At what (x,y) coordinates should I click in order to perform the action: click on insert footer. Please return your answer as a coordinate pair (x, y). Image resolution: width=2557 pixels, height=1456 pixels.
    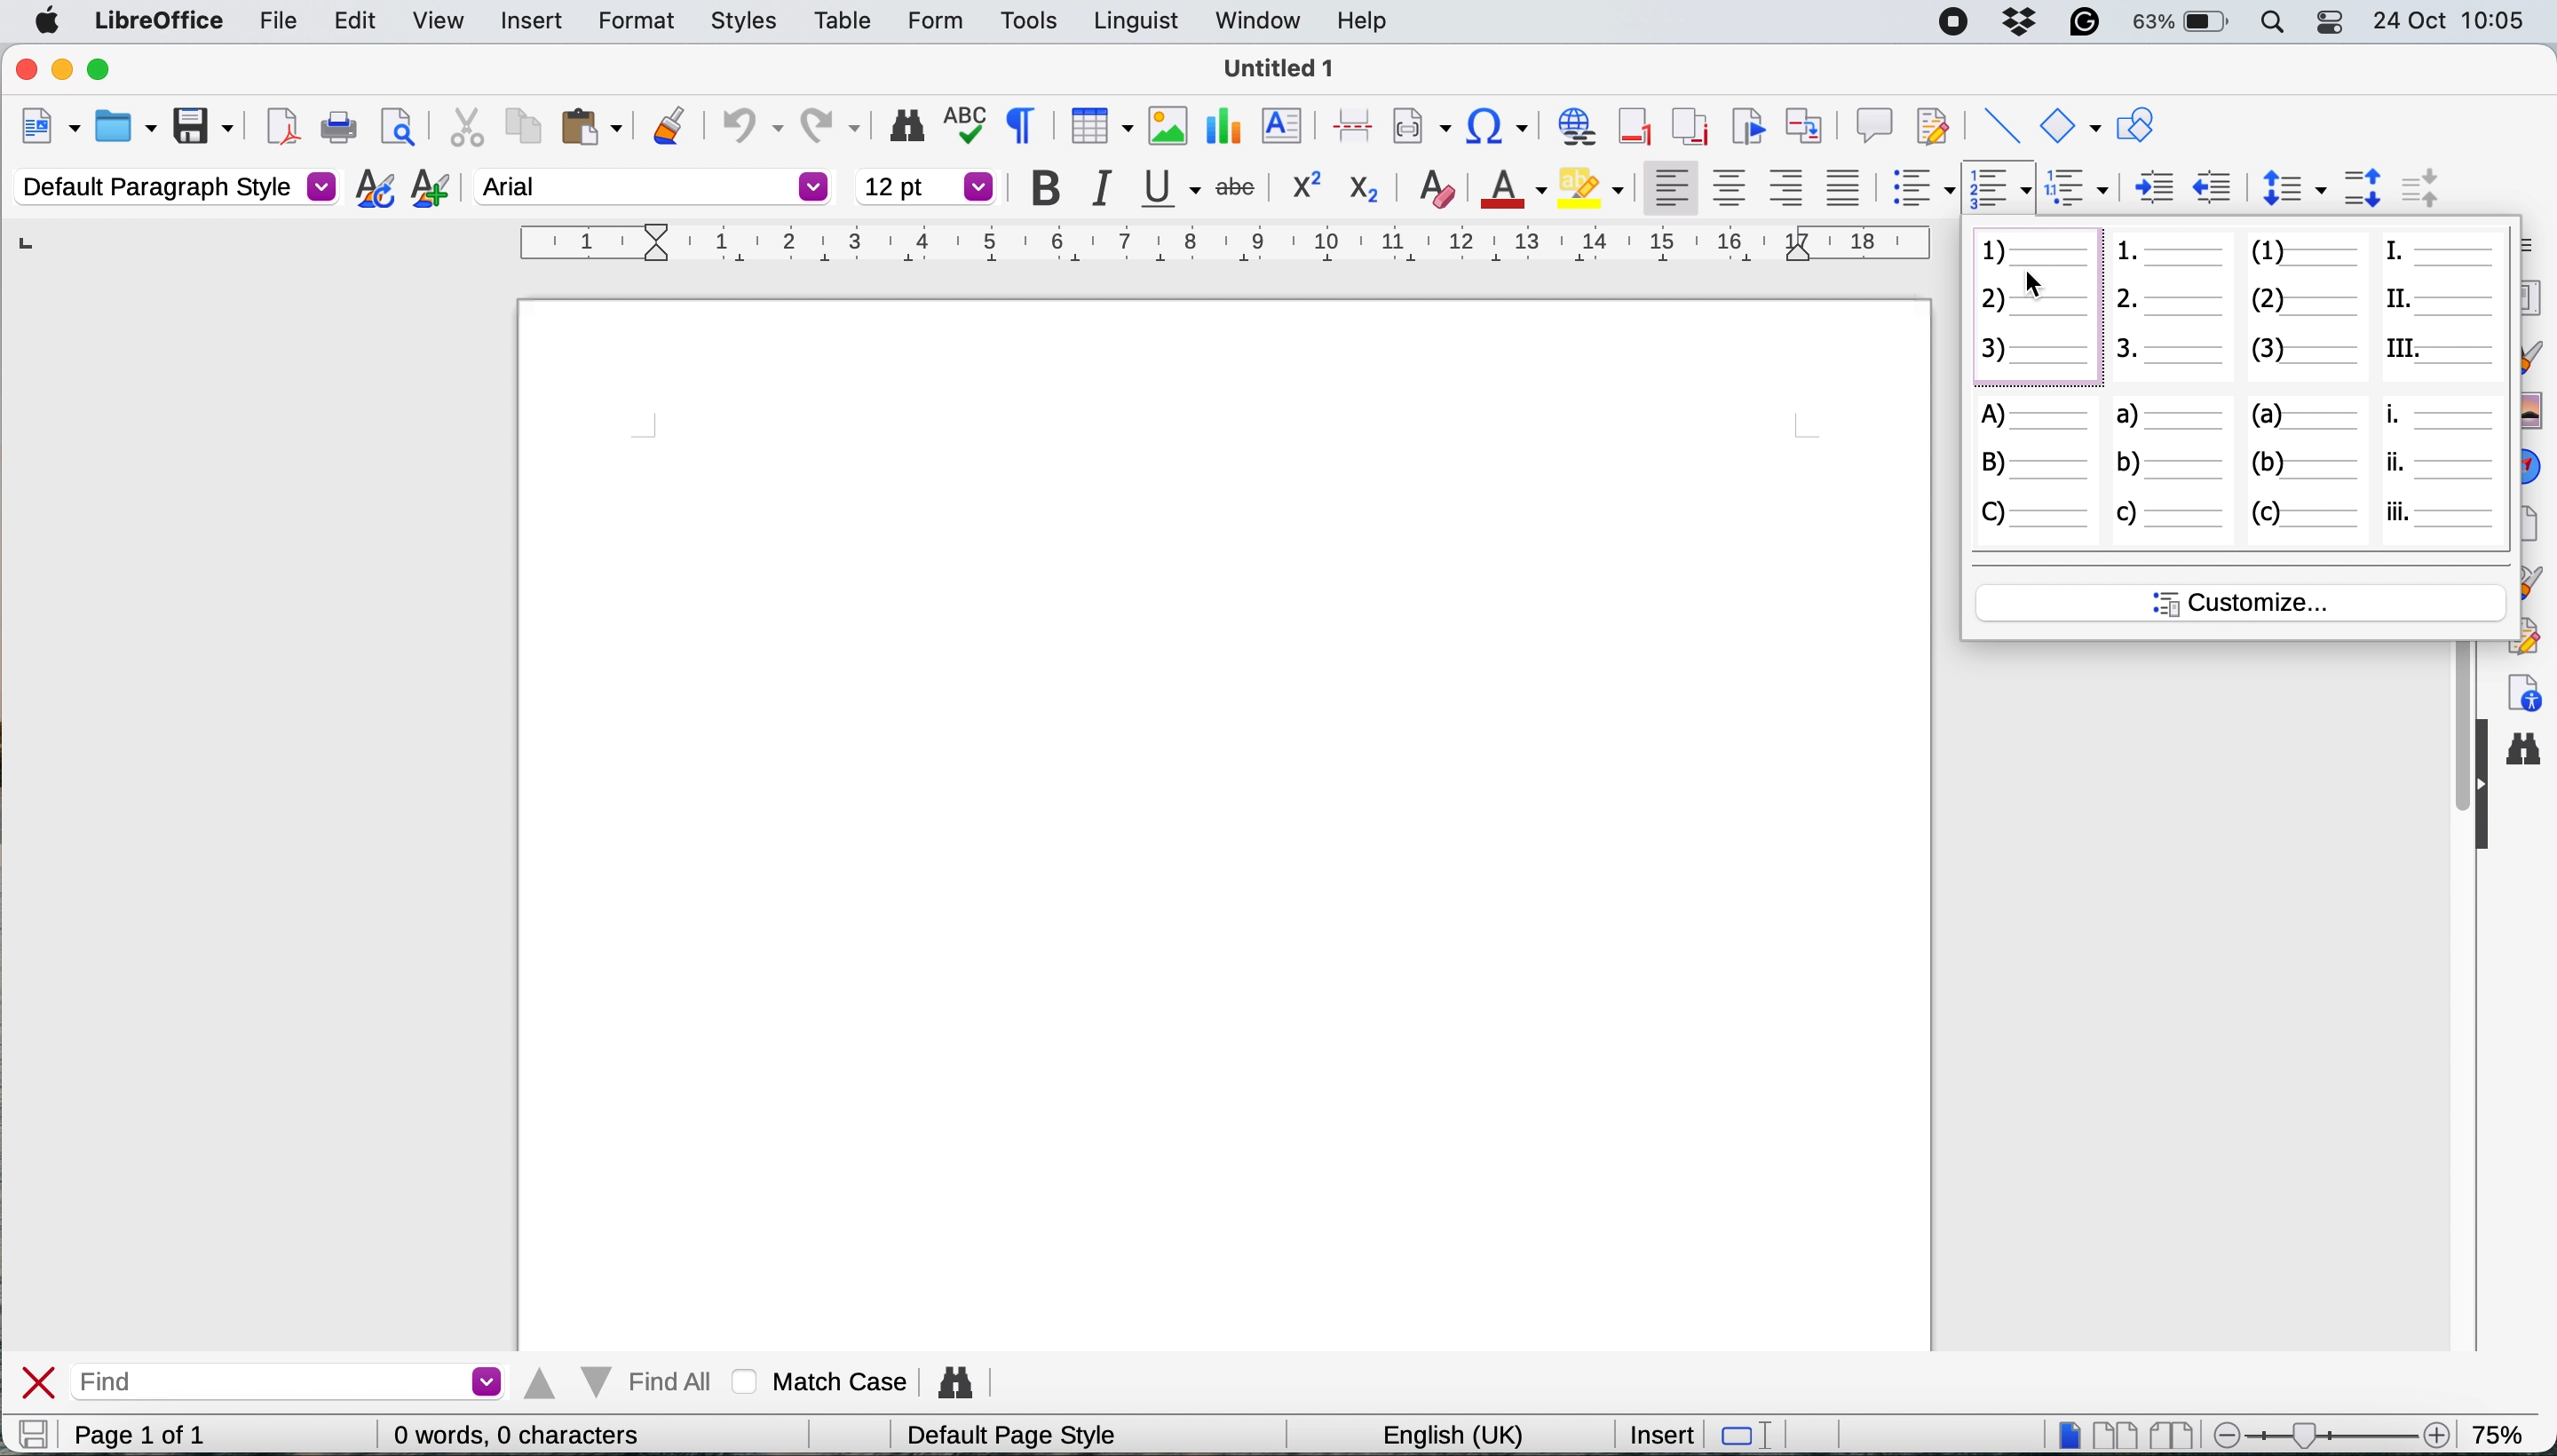
    Looking at the image, I should click on (1637, 125).